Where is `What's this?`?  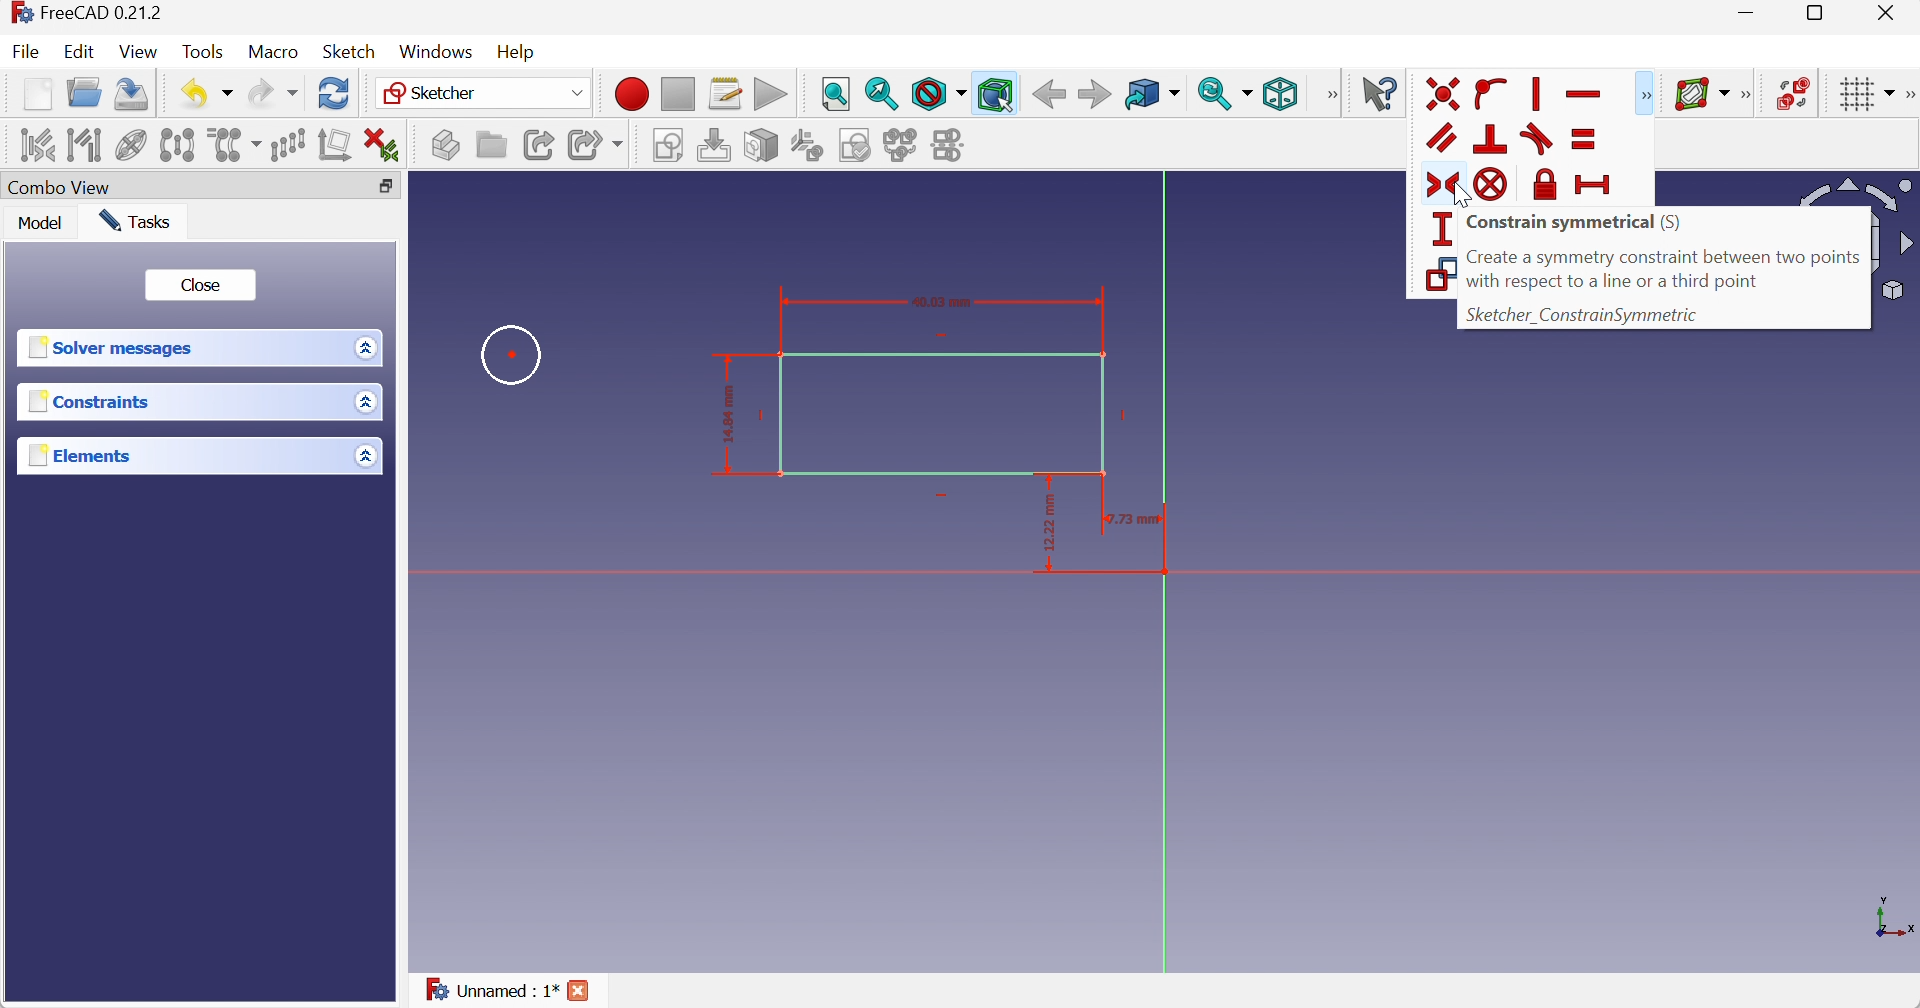 What's this? is located at coordinates (1380, 93).